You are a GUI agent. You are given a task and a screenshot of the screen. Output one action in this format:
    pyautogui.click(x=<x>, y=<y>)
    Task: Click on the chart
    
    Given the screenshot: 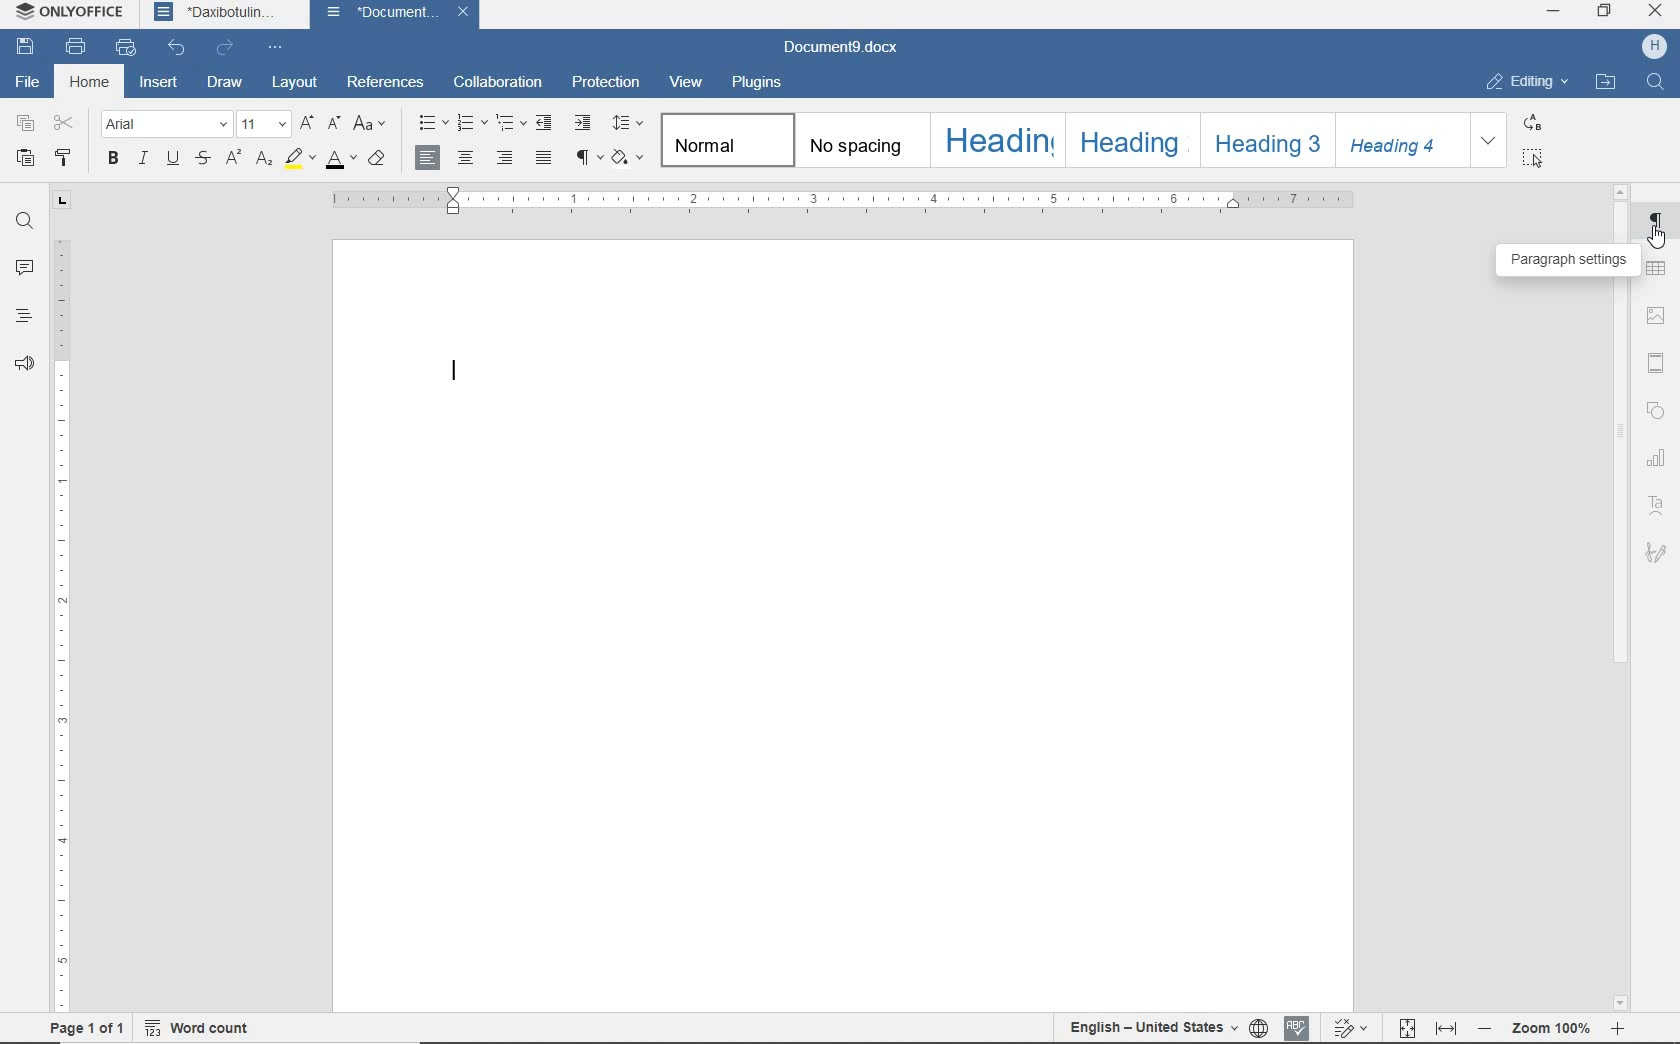 What is the action you would take?
    pyautogui.click(x=1657, y=459)
    